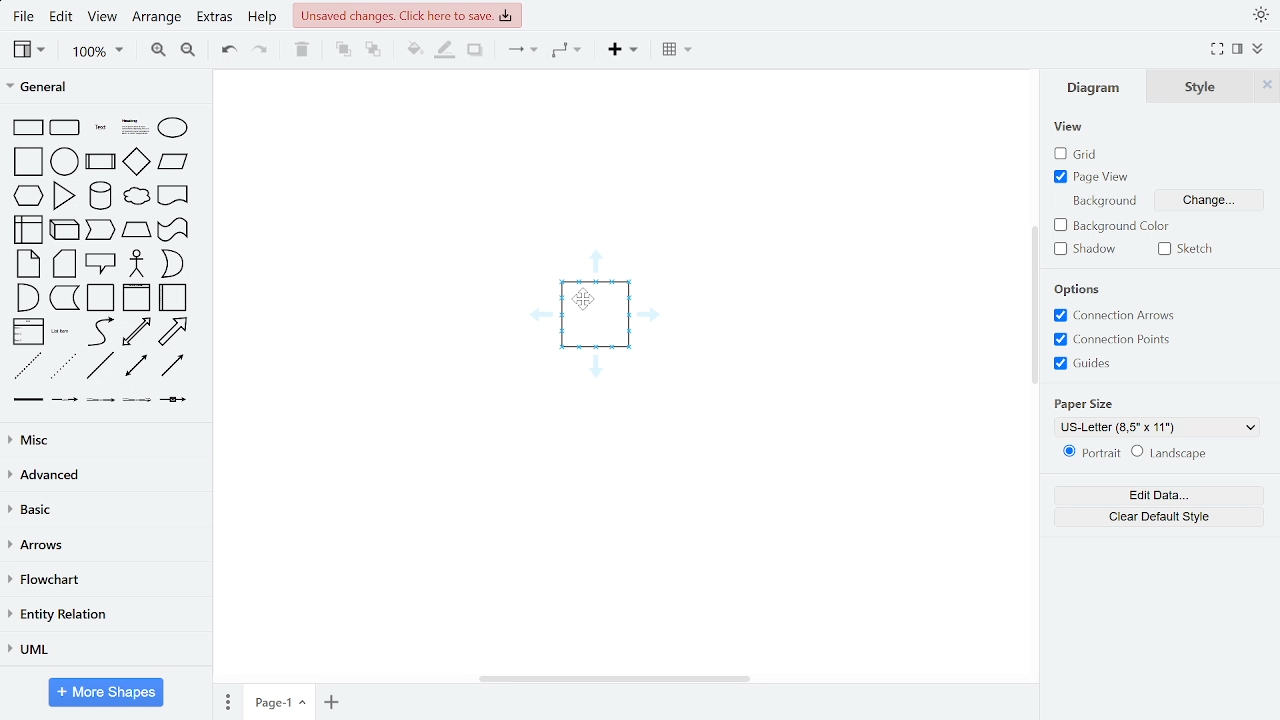 This screenshot has width=1280, height=720. What do you see at coordinates (103, 17) in the screenshot?
I see `view` at bounding box center [103, 17].